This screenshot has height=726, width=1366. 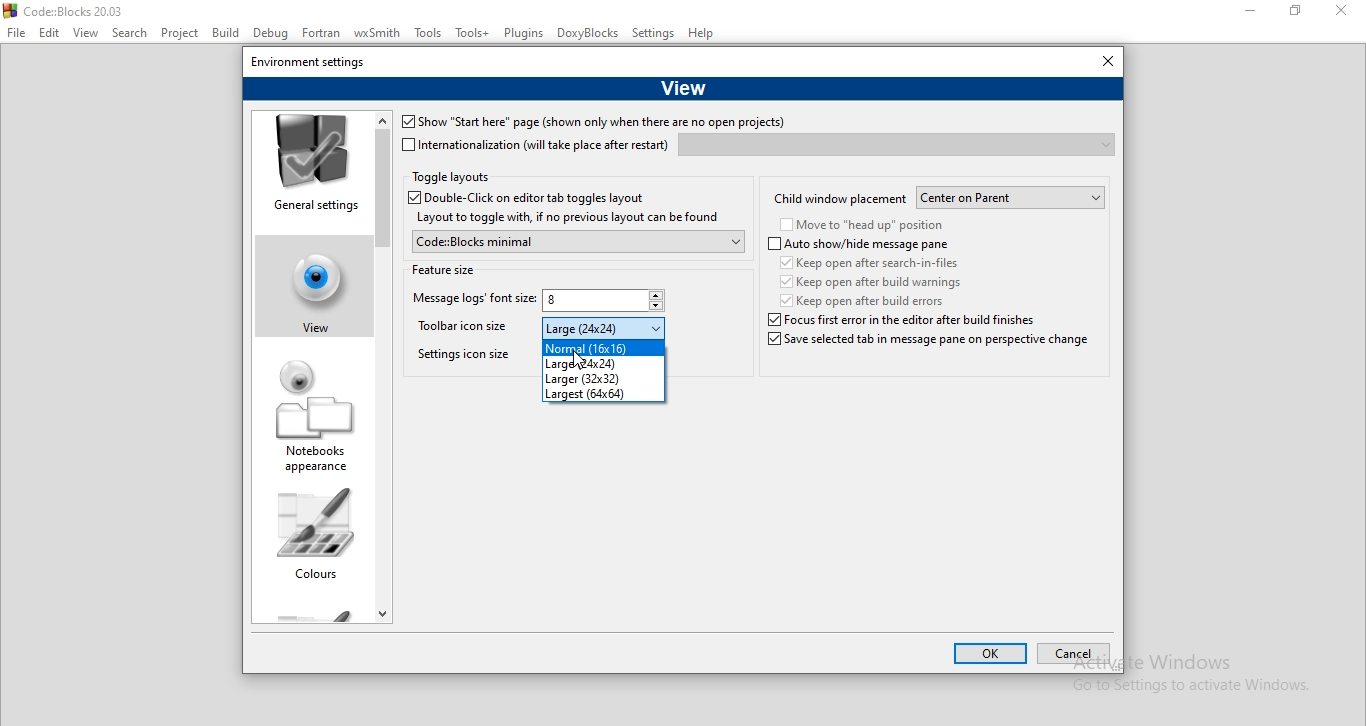 What do you see at coordinates (601, 365) in the screenshot?
I see `large(24x24)` at bounding box center [601, 365].